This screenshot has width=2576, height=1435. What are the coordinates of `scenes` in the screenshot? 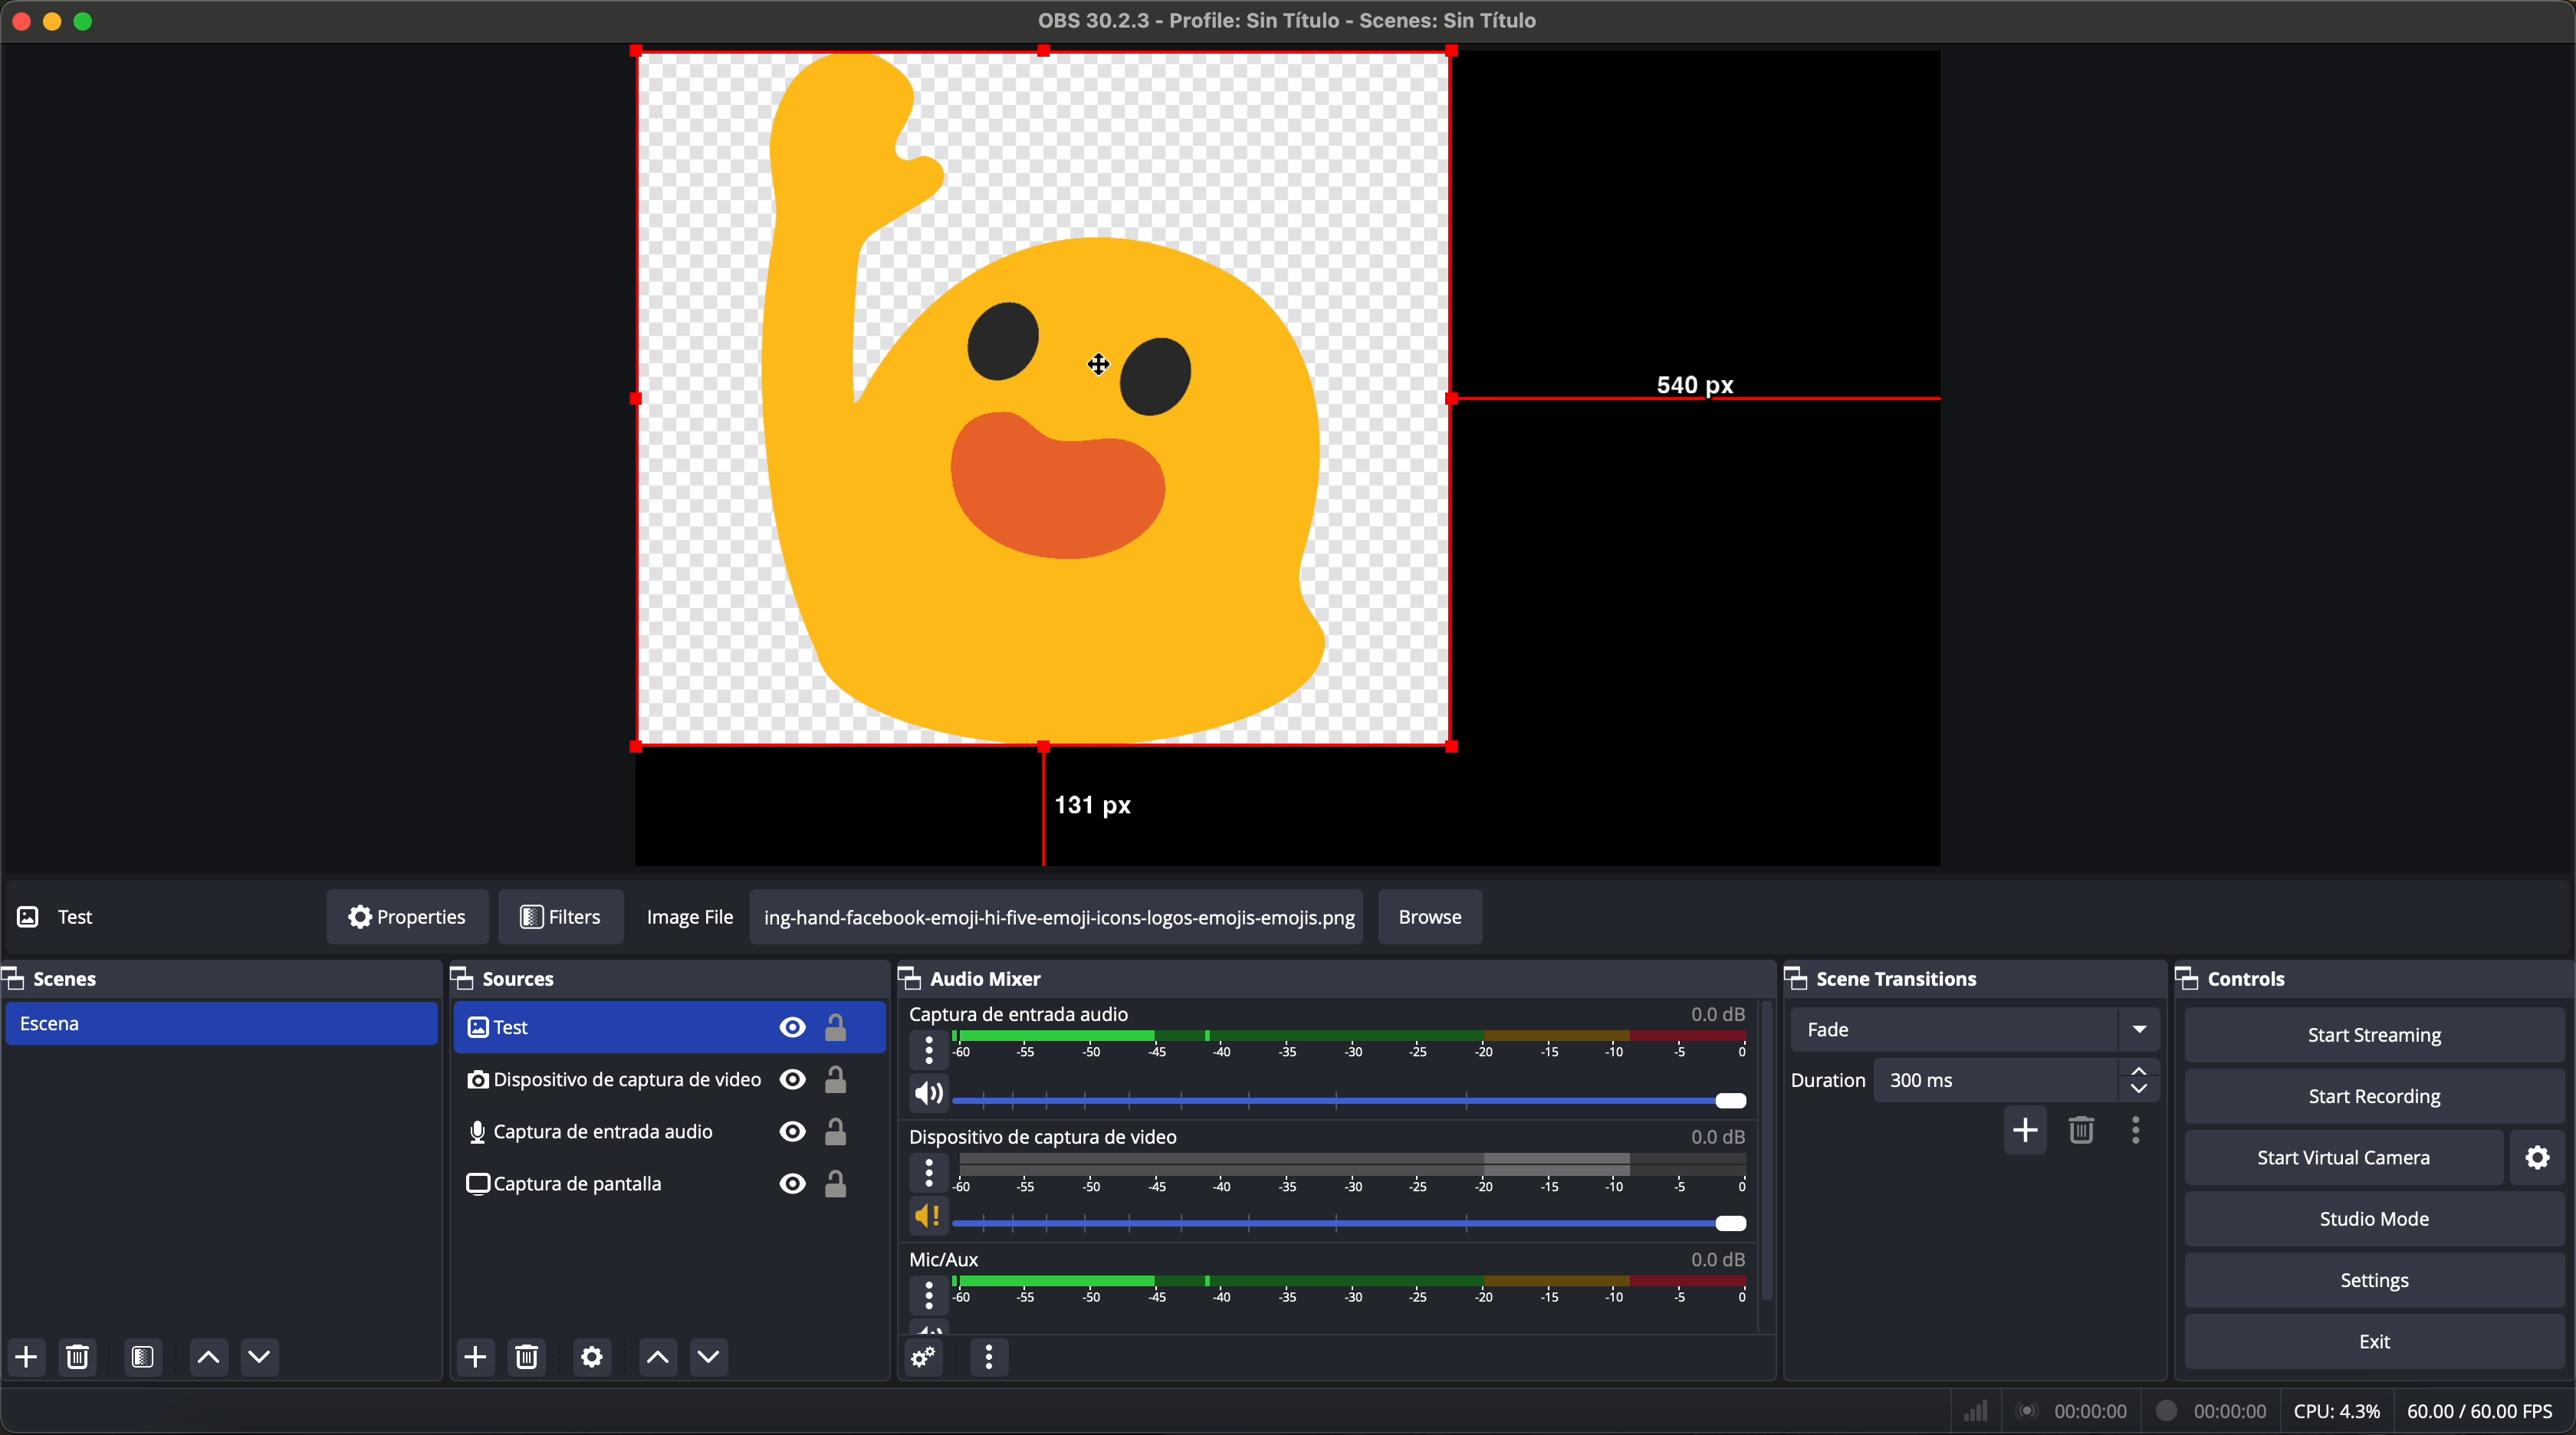 It's located at (55, 977).